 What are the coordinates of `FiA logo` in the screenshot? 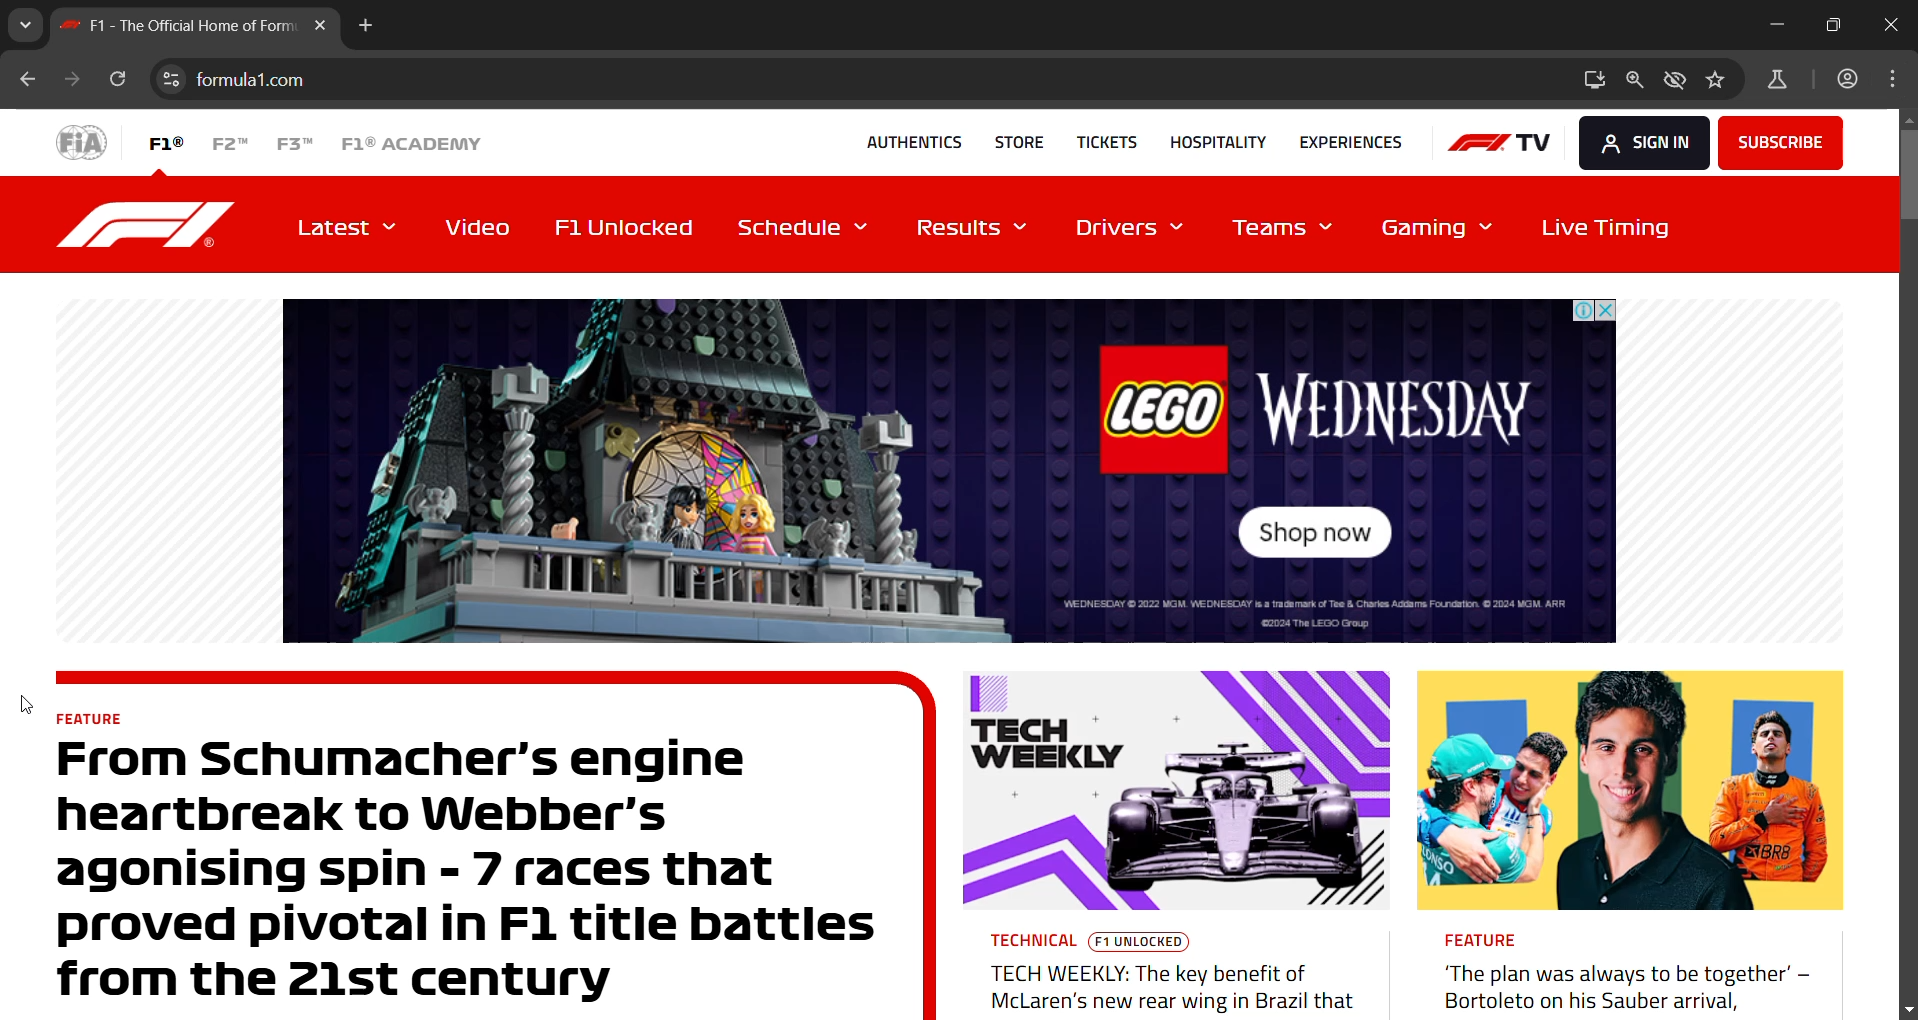 It's located at (82, 141).